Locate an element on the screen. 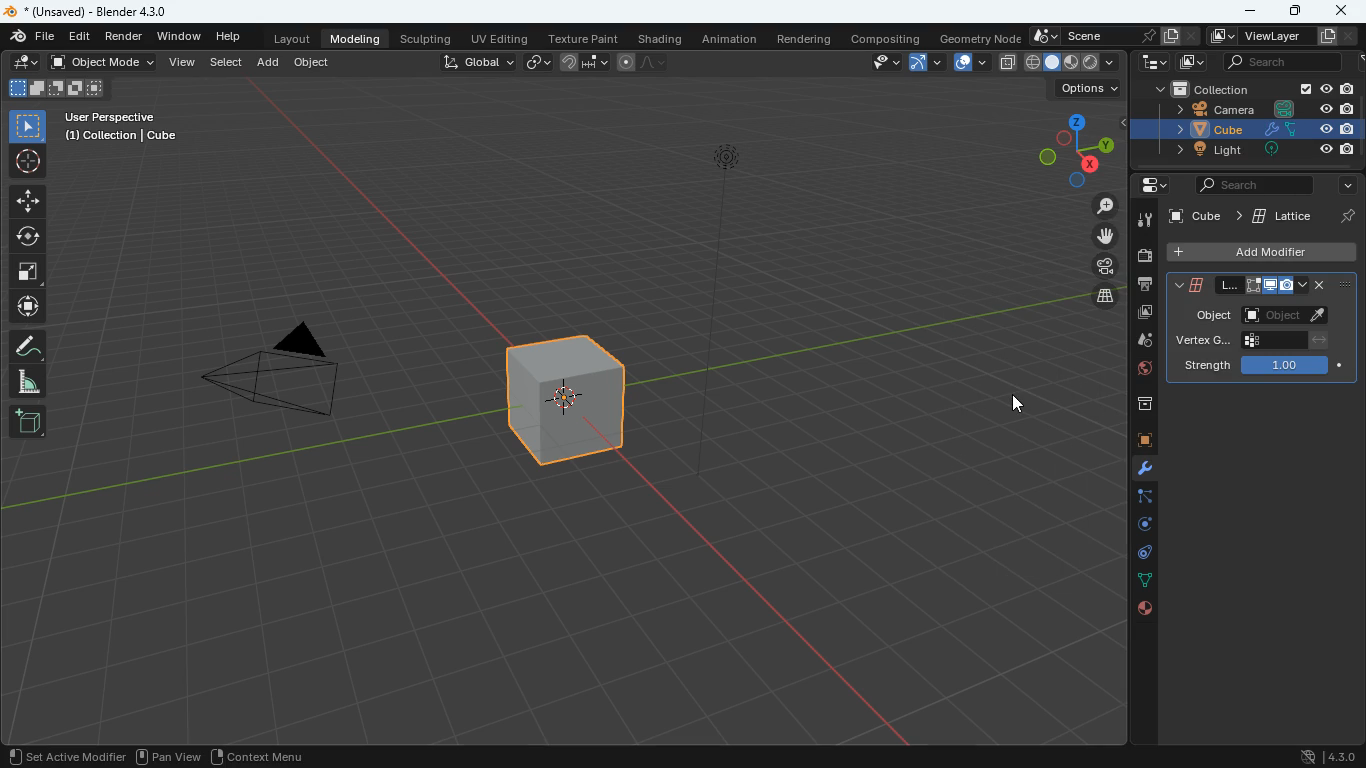 This screenshot has width=1366, height=768. archive is located at coordinates (1142, 405).